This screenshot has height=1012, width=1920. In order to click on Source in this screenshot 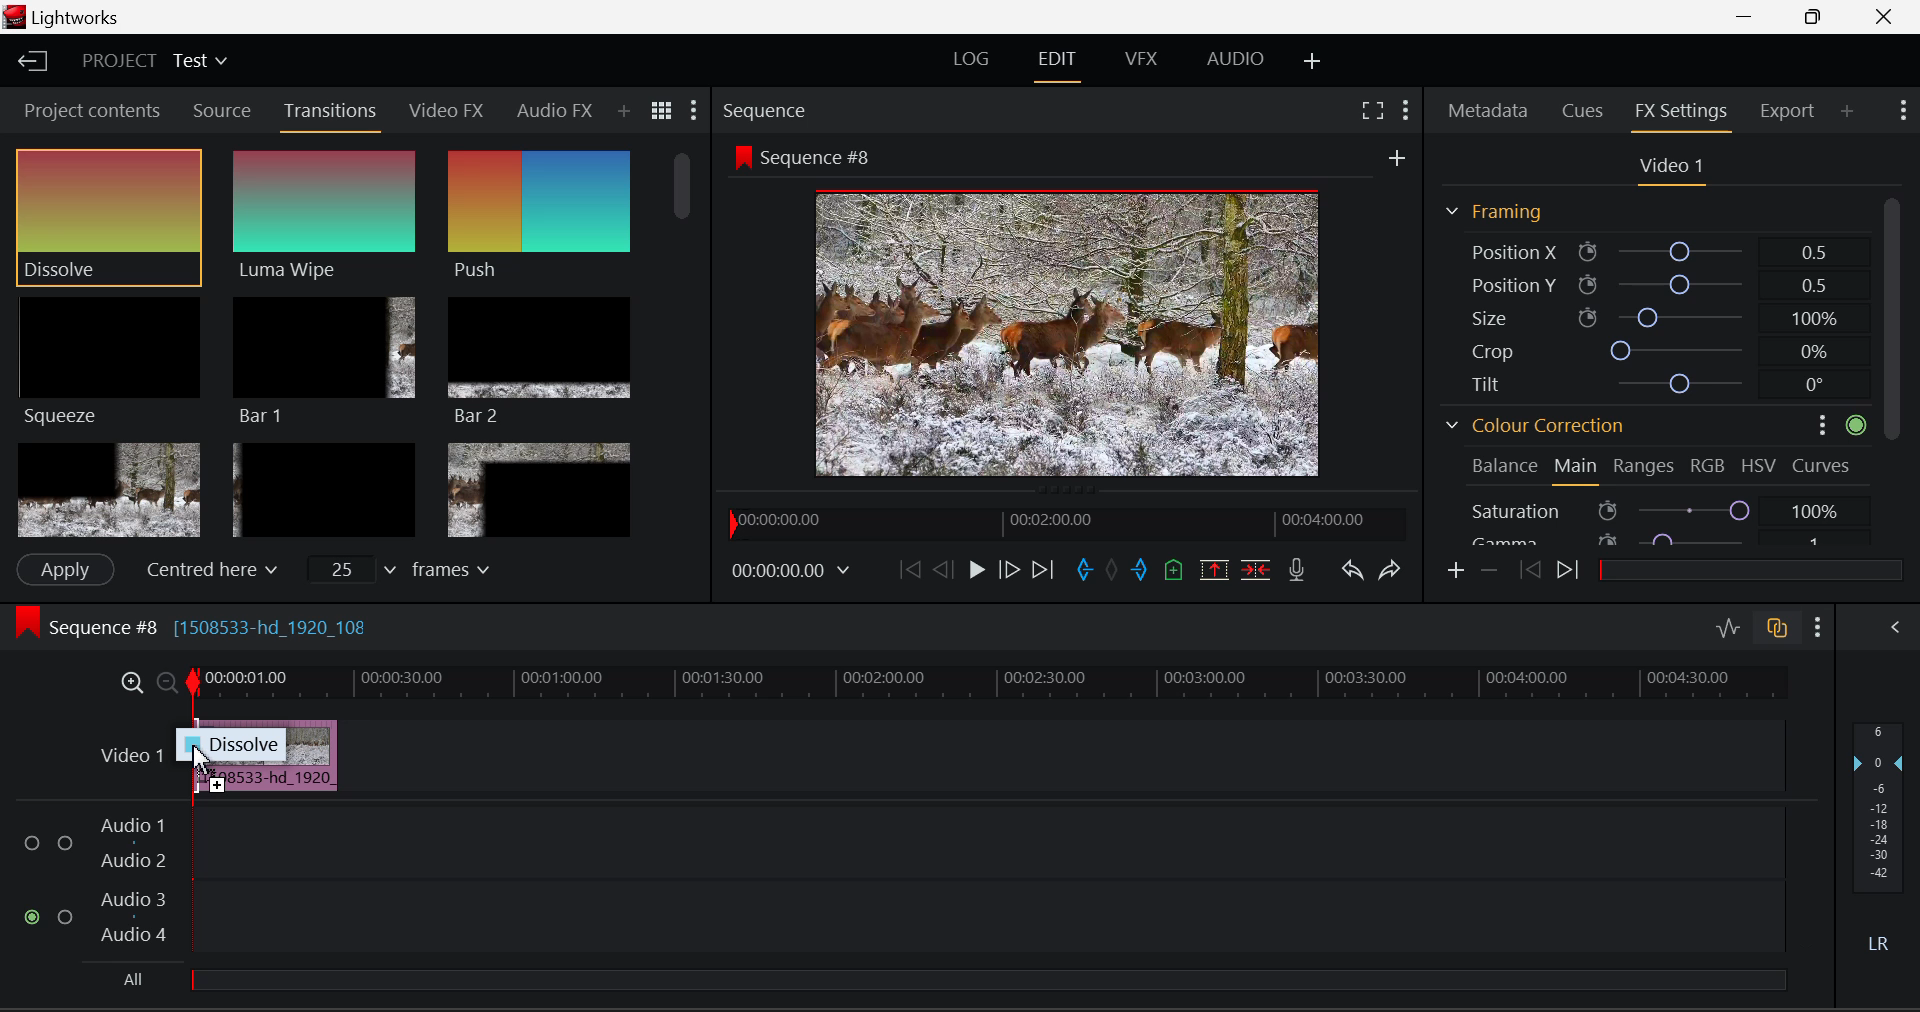, I will do `click(223, 110)`.